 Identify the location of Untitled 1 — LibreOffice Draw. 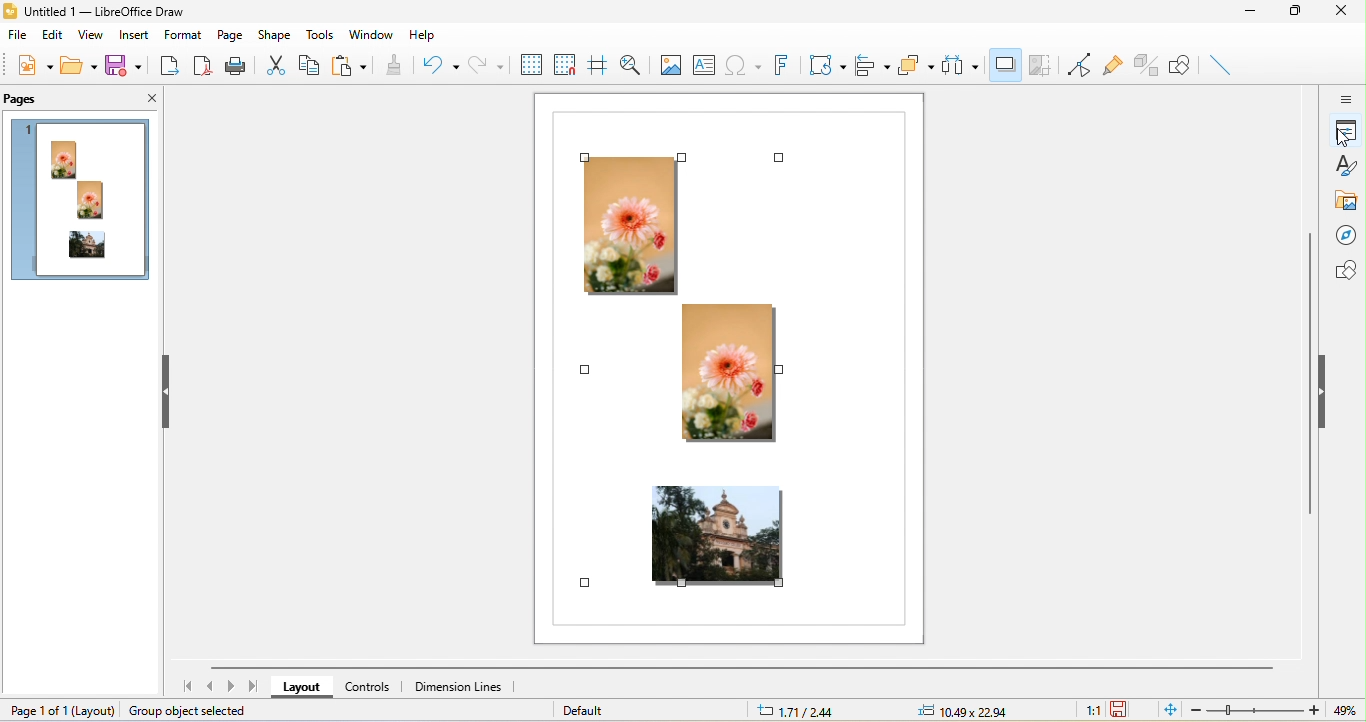
(94, 12).